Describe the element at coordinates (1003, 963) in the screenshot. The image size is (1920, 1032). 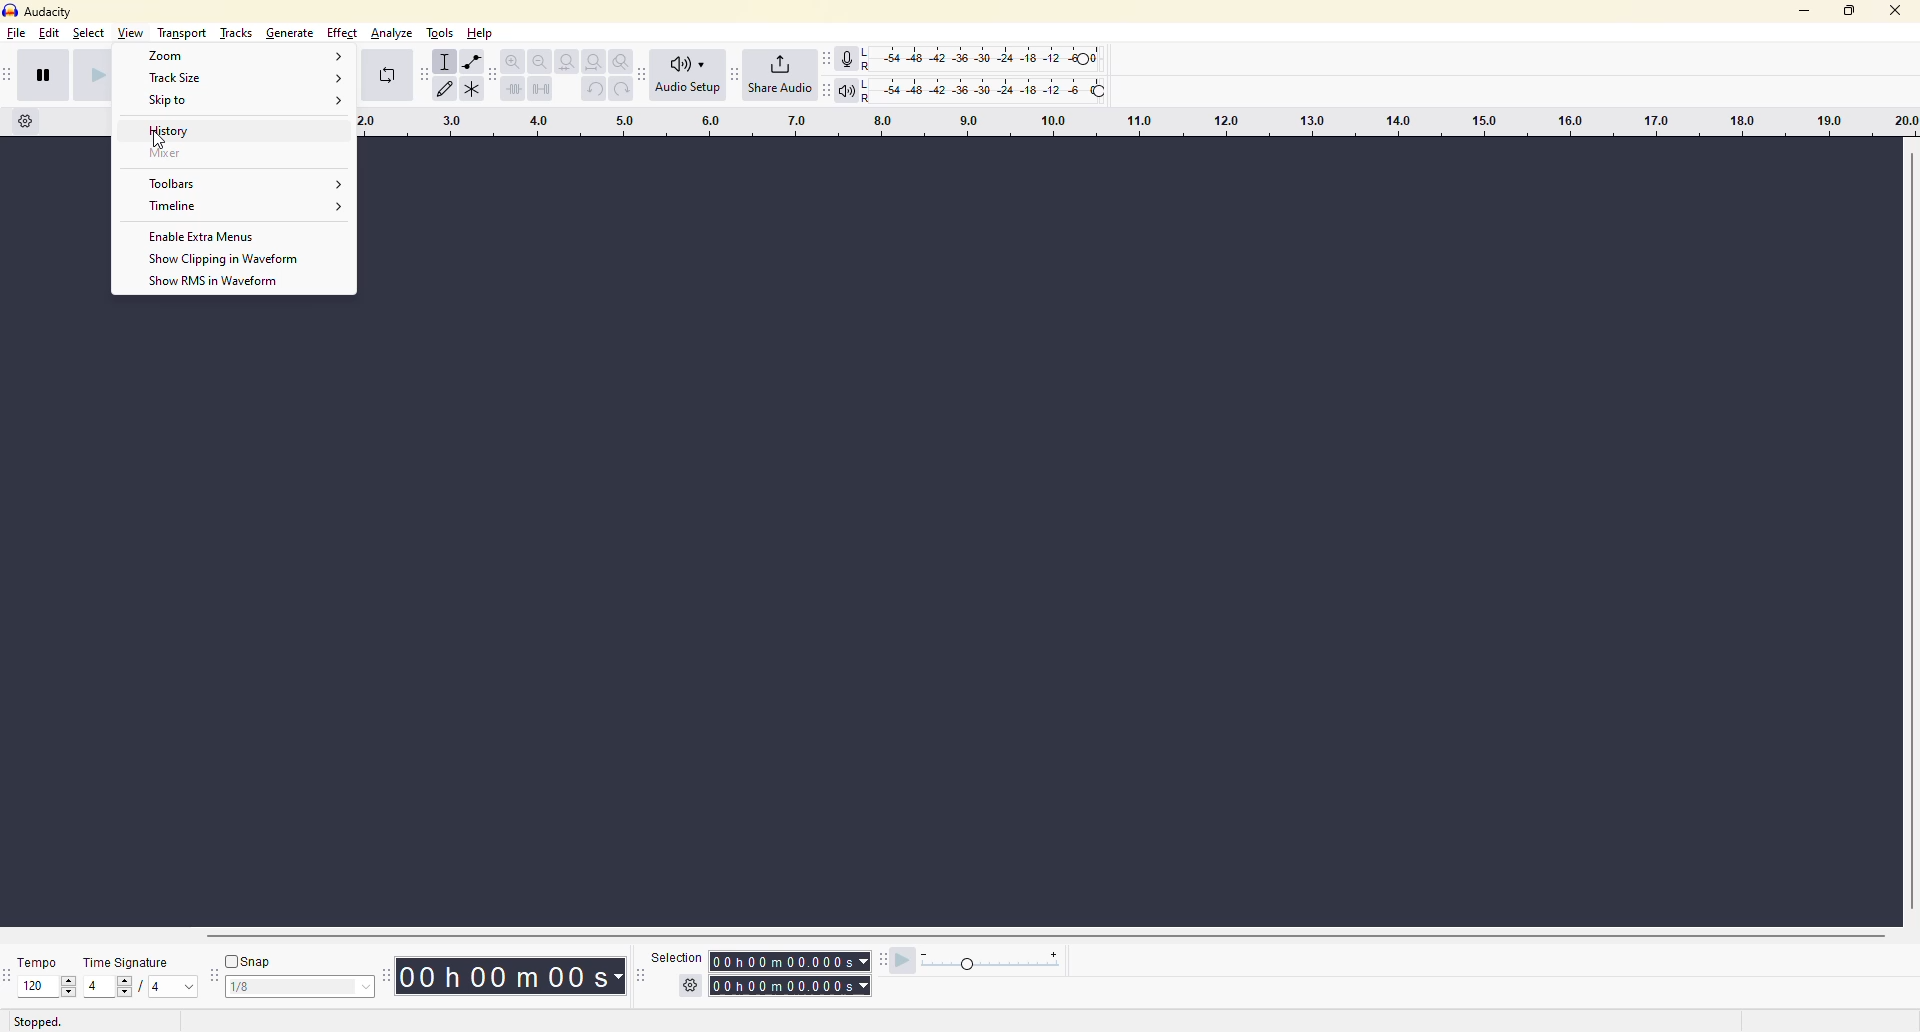
I see `playback speed` at that location.